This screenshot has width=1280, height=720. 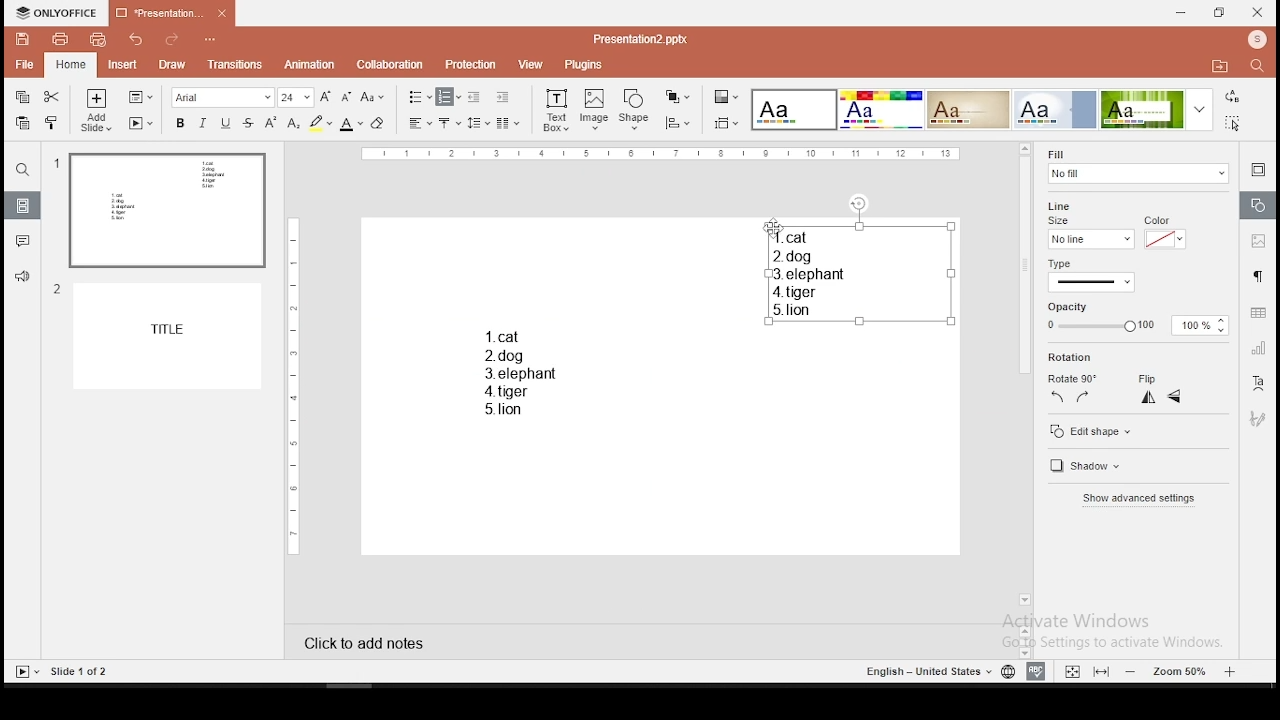 I want to click on protection, so click(x=472, y=63).